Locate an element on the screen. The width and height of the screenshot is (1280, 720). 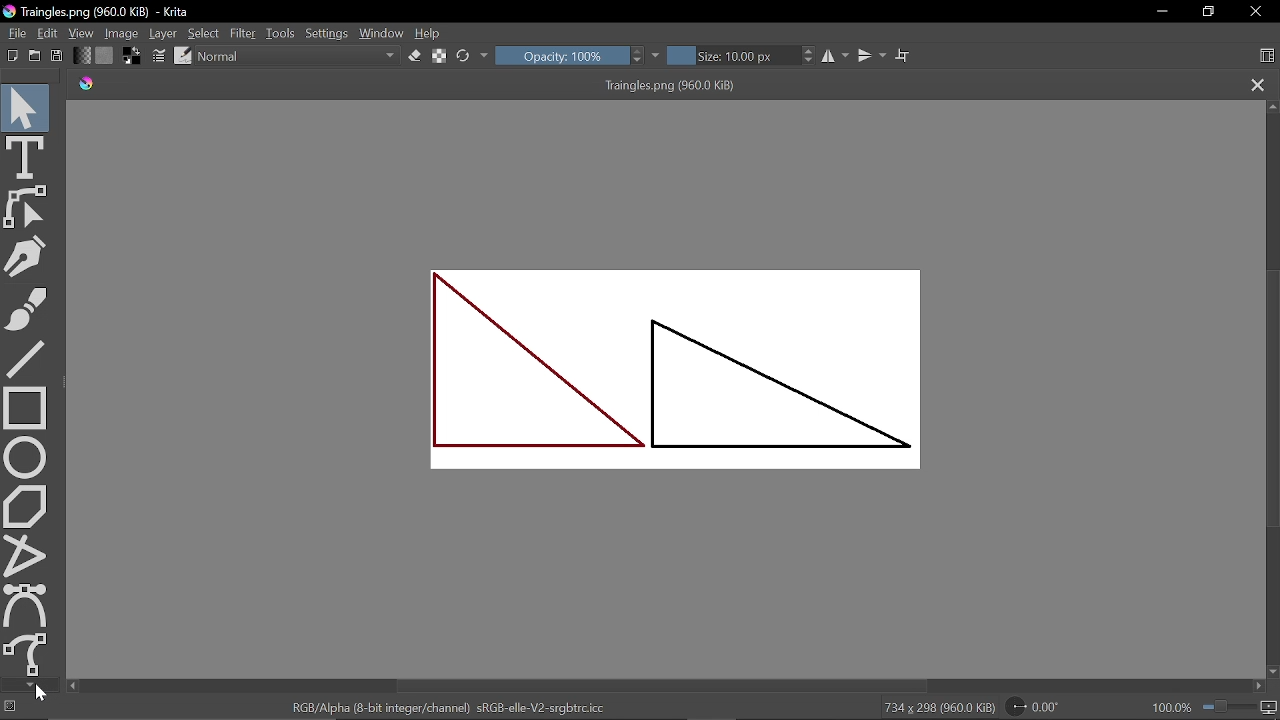
Traingles.png (960.0 KiB) - Krita is located at coordinates (99, 13).